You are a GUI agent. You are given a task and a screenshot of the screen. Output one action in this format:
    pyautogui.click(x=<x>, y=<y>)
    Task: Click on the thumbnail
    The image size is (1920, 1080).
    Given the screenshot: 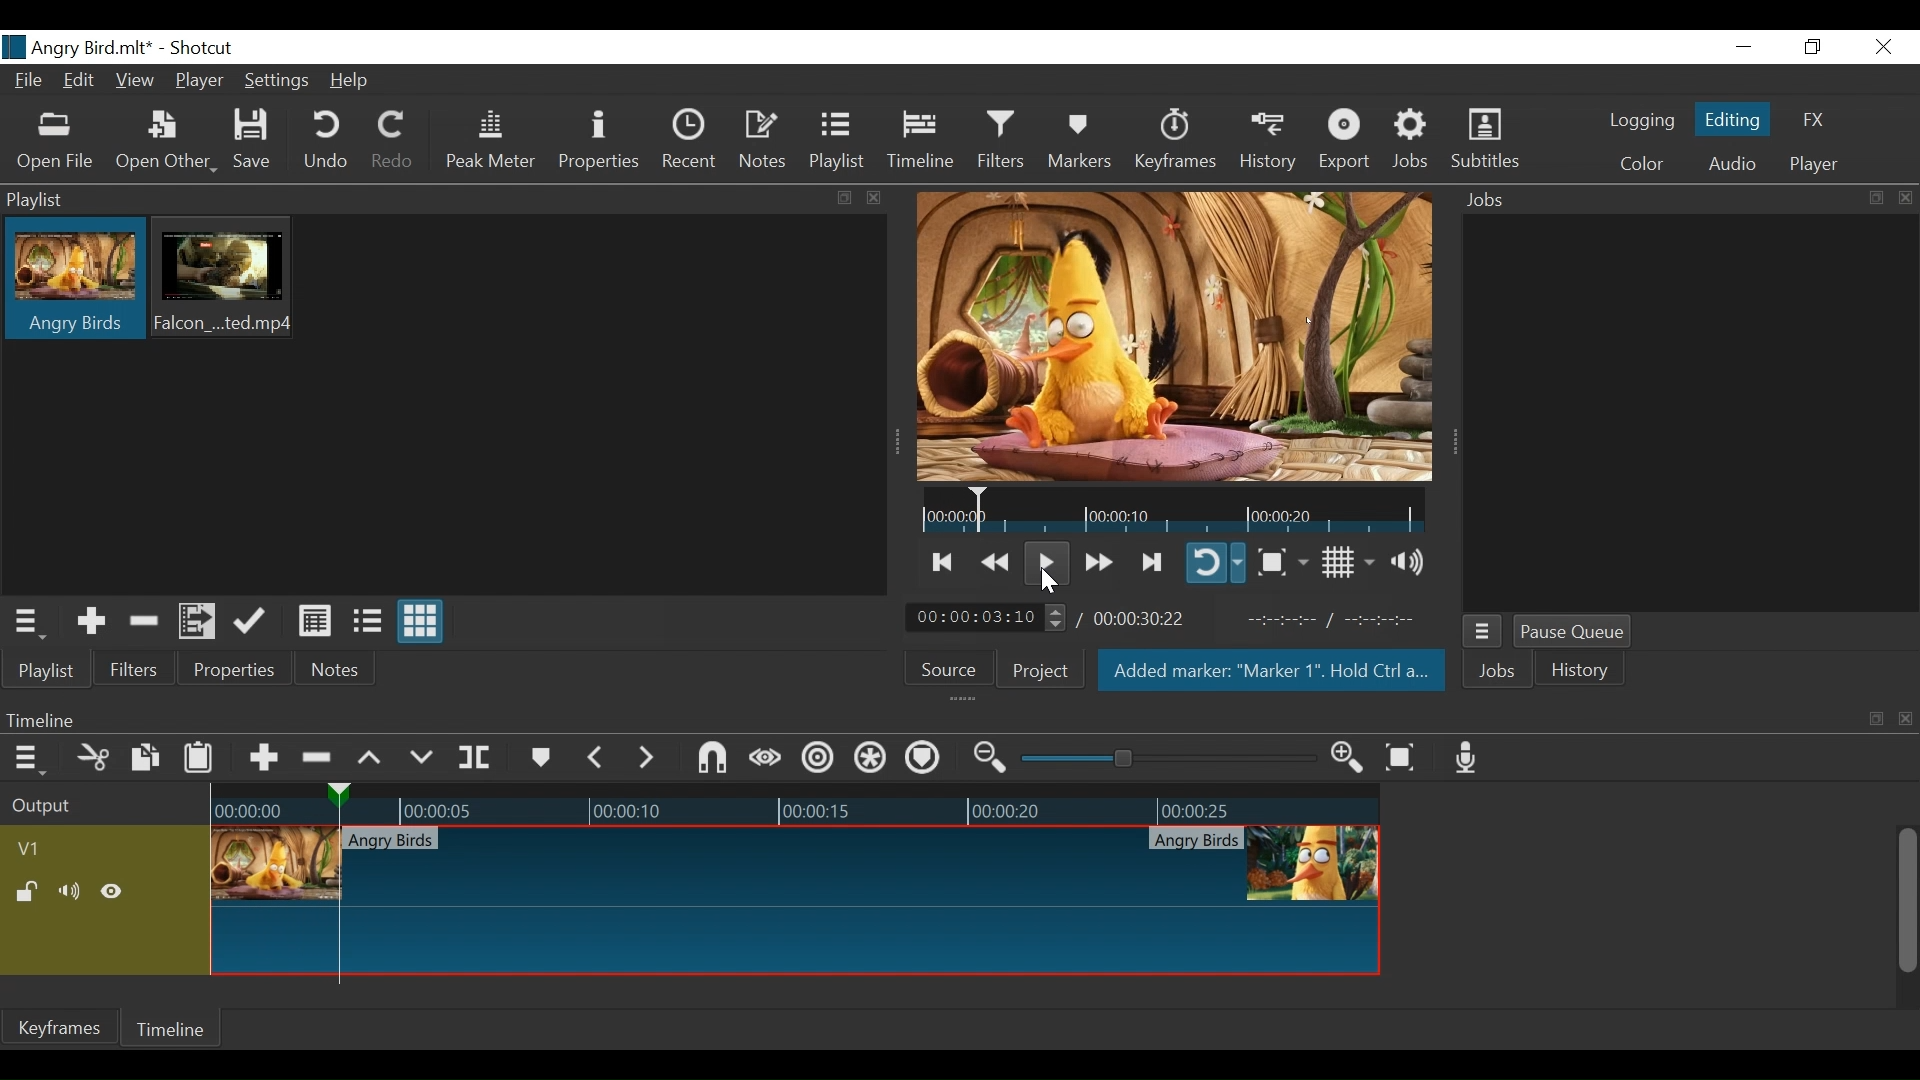 What is the action you would take?
    pyautogui.click(x=795, y=881)
    